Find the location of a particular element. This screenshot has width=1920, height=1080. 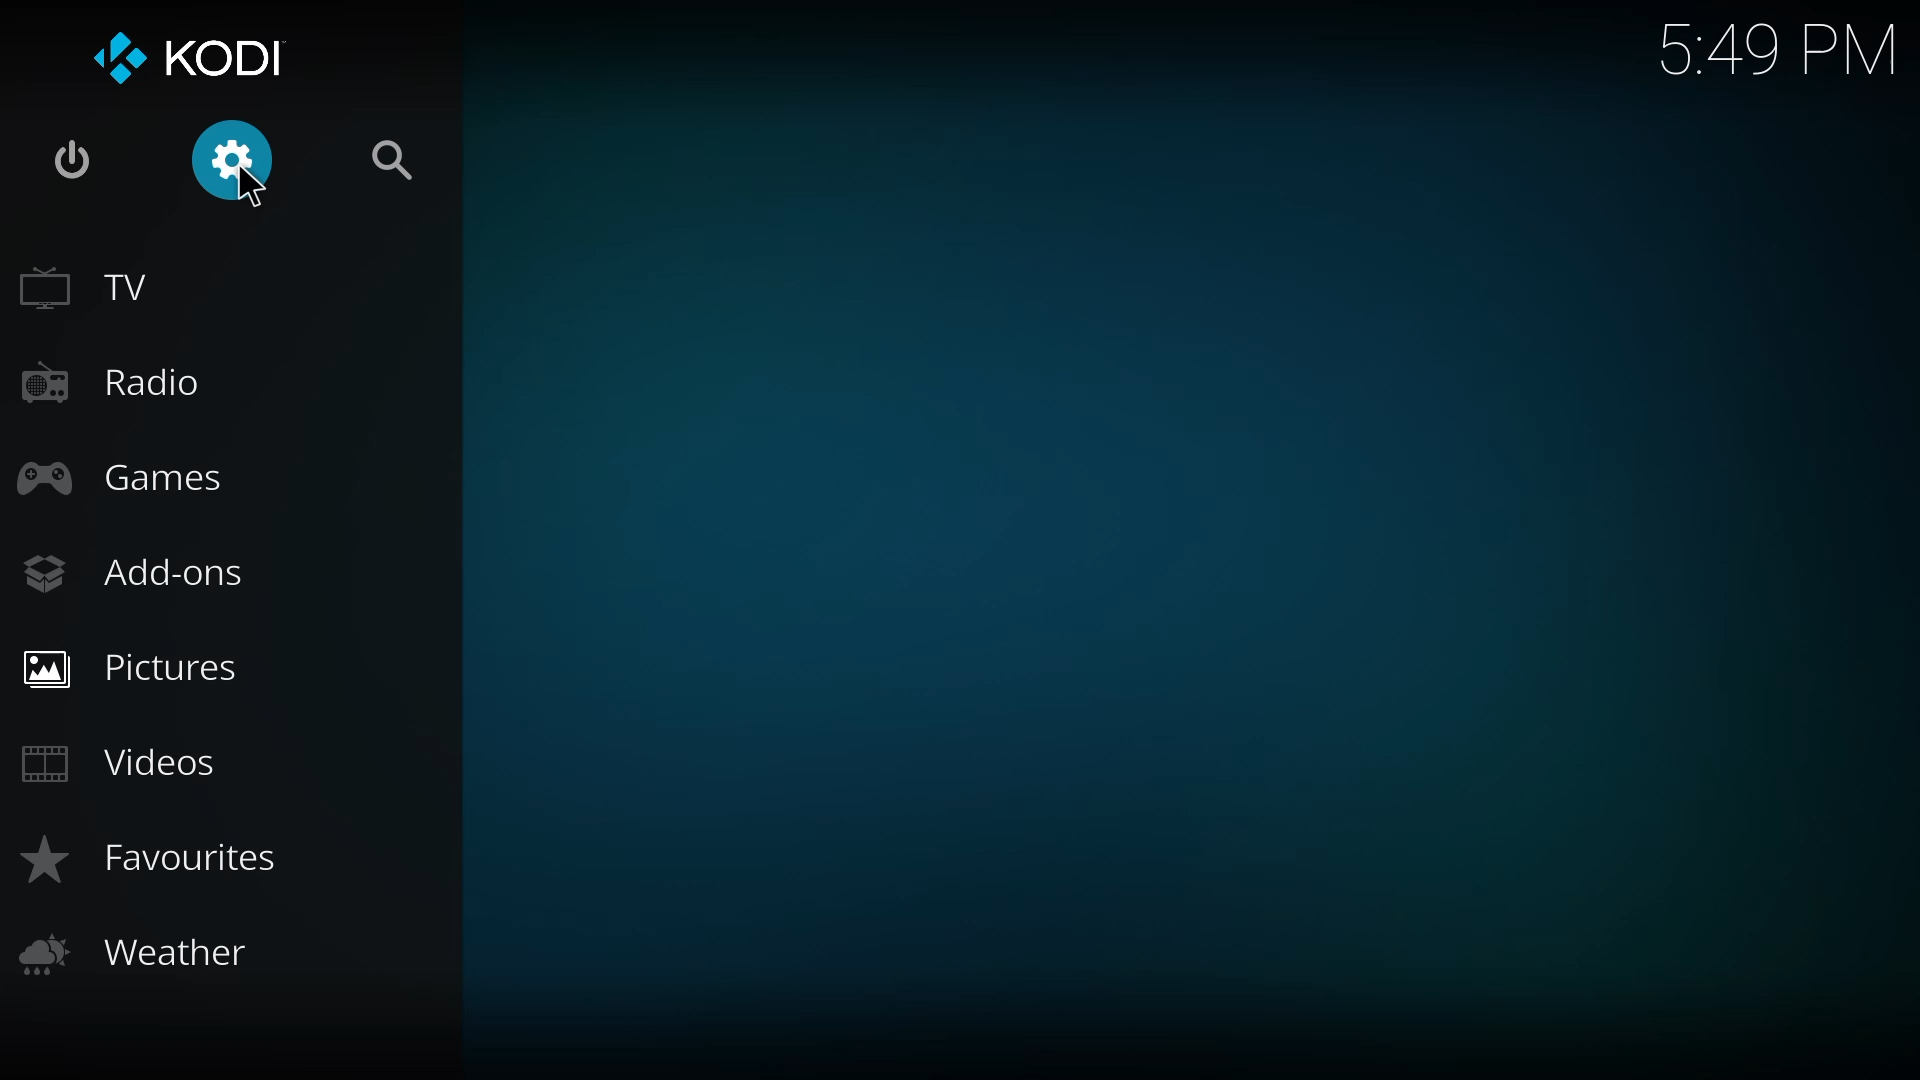

pictures is located at coordinates (144, 667).